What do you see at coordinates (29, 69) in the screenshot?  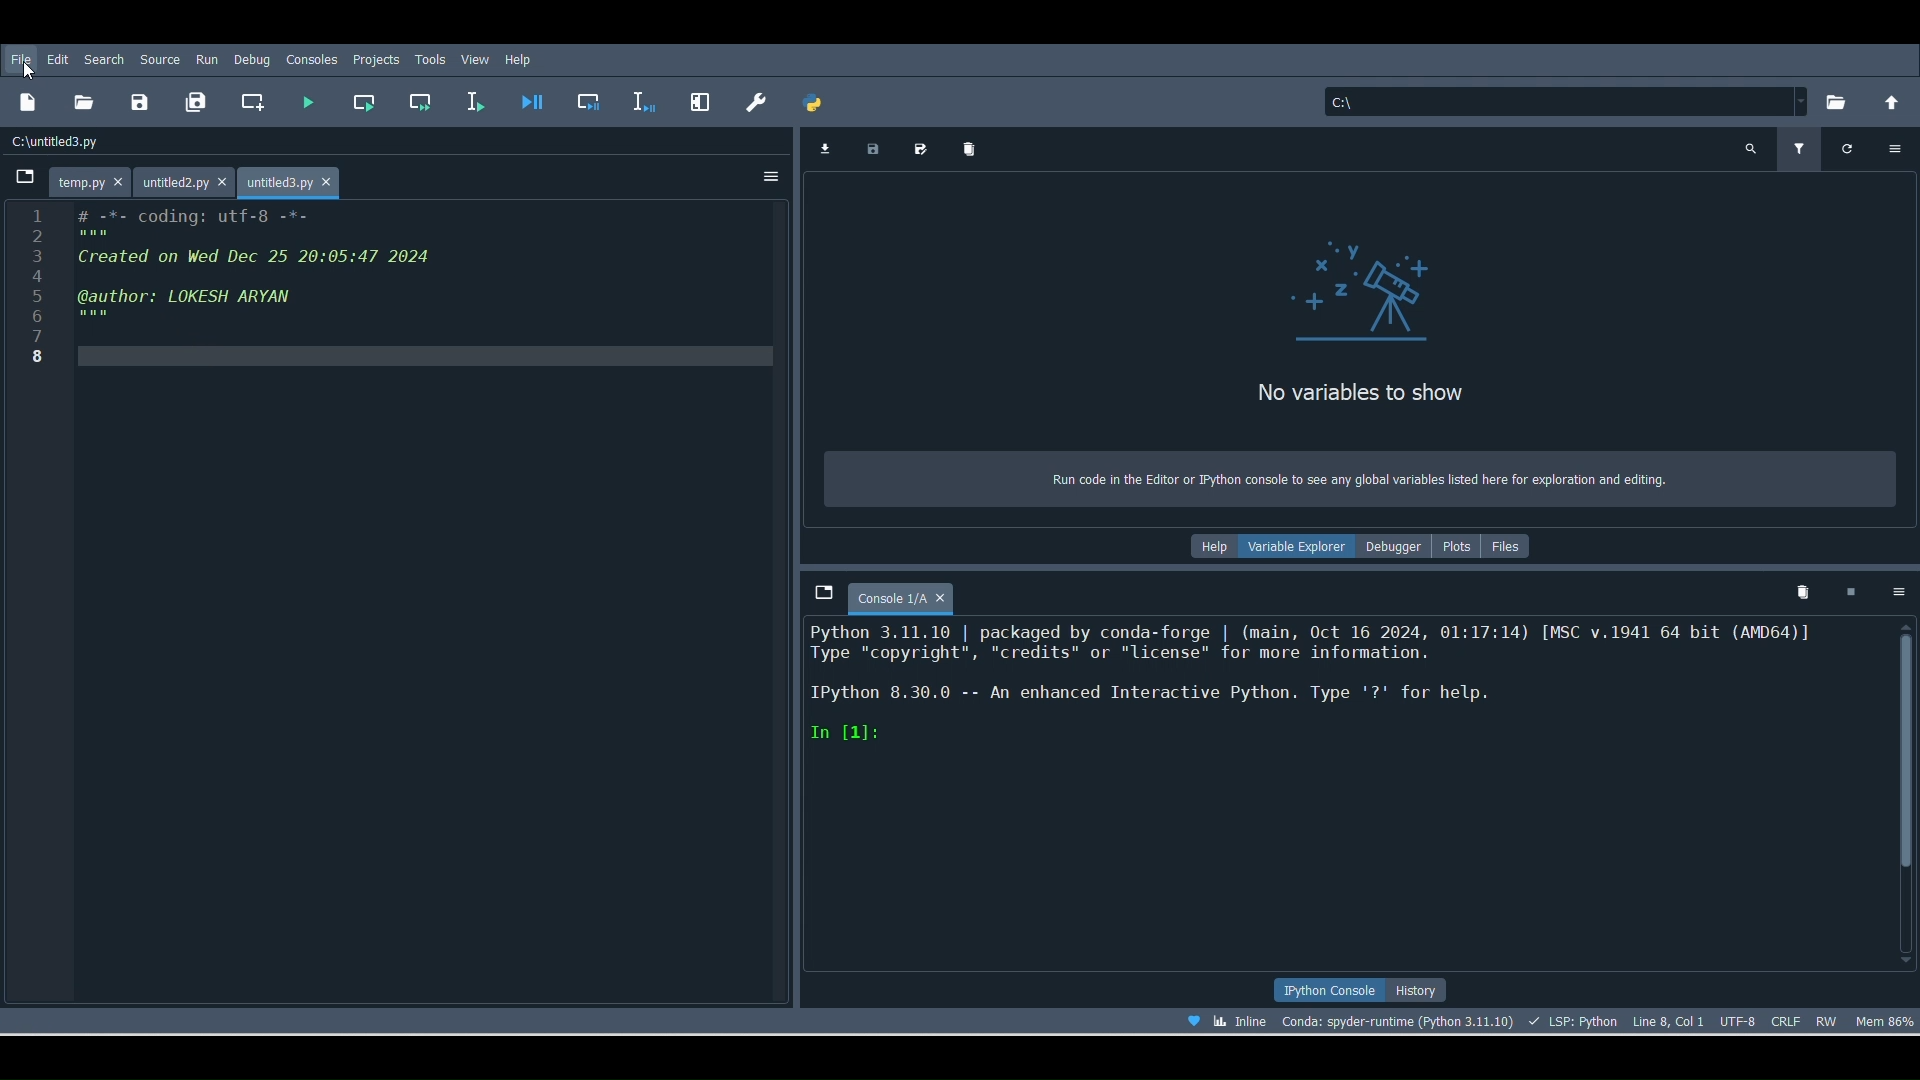 I see `Cursor` at bounding box center [29, 69].